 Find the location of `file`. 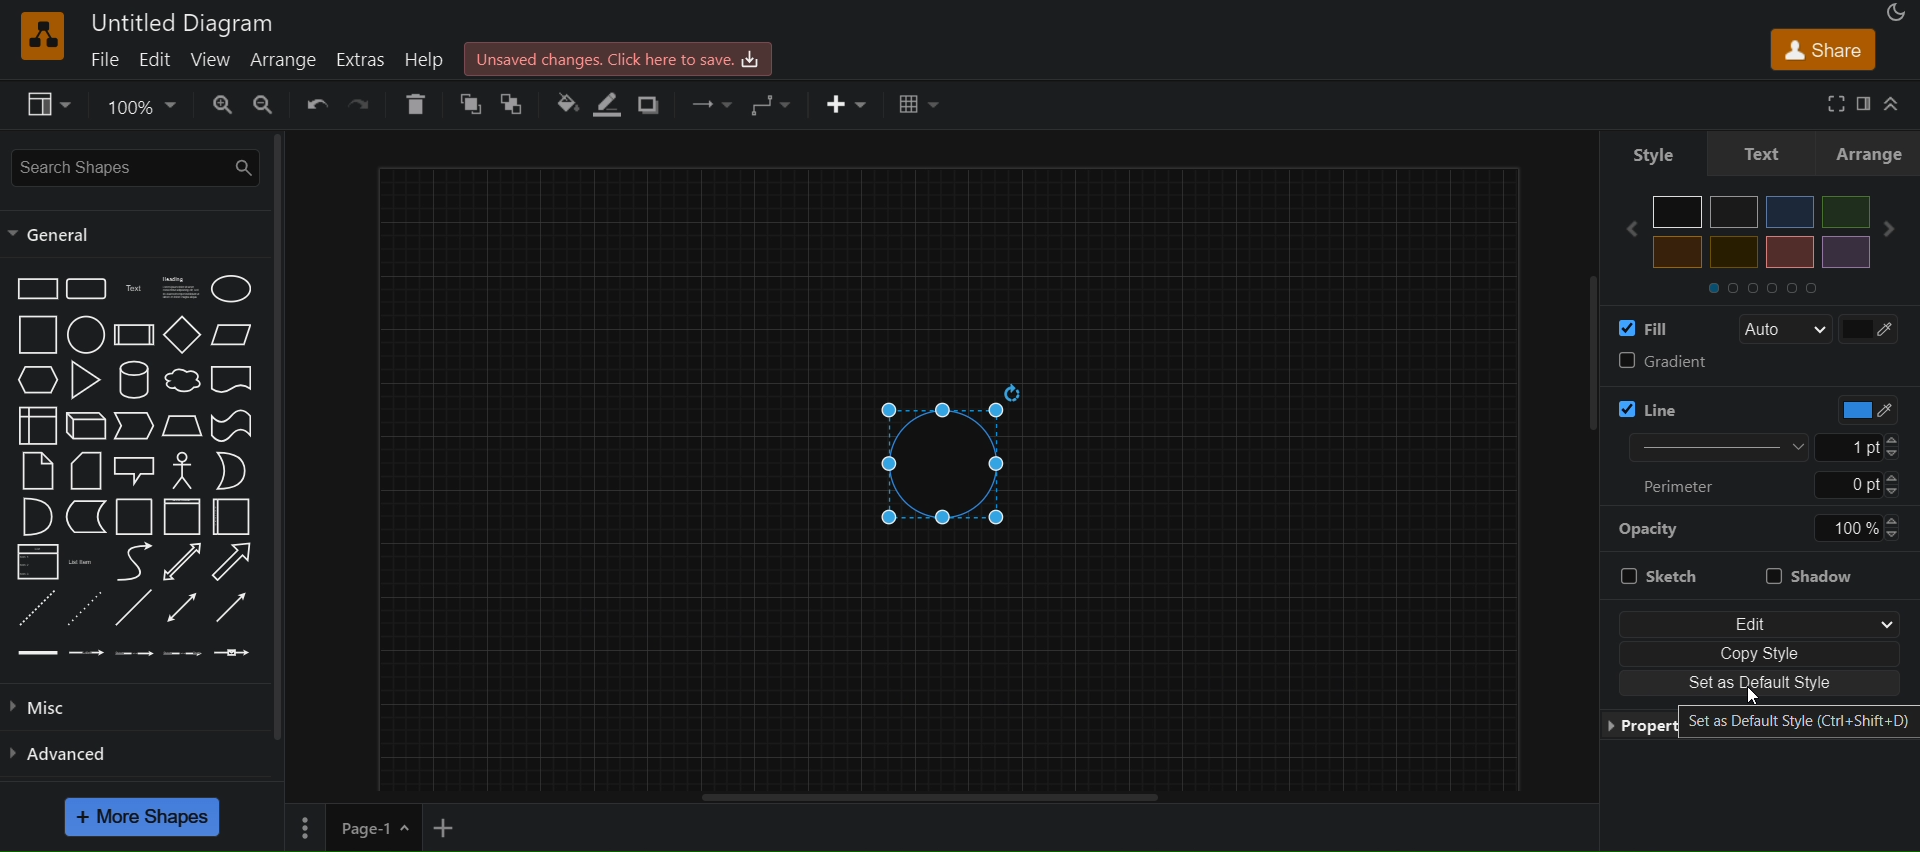

file is located at coordinates (108, 58).